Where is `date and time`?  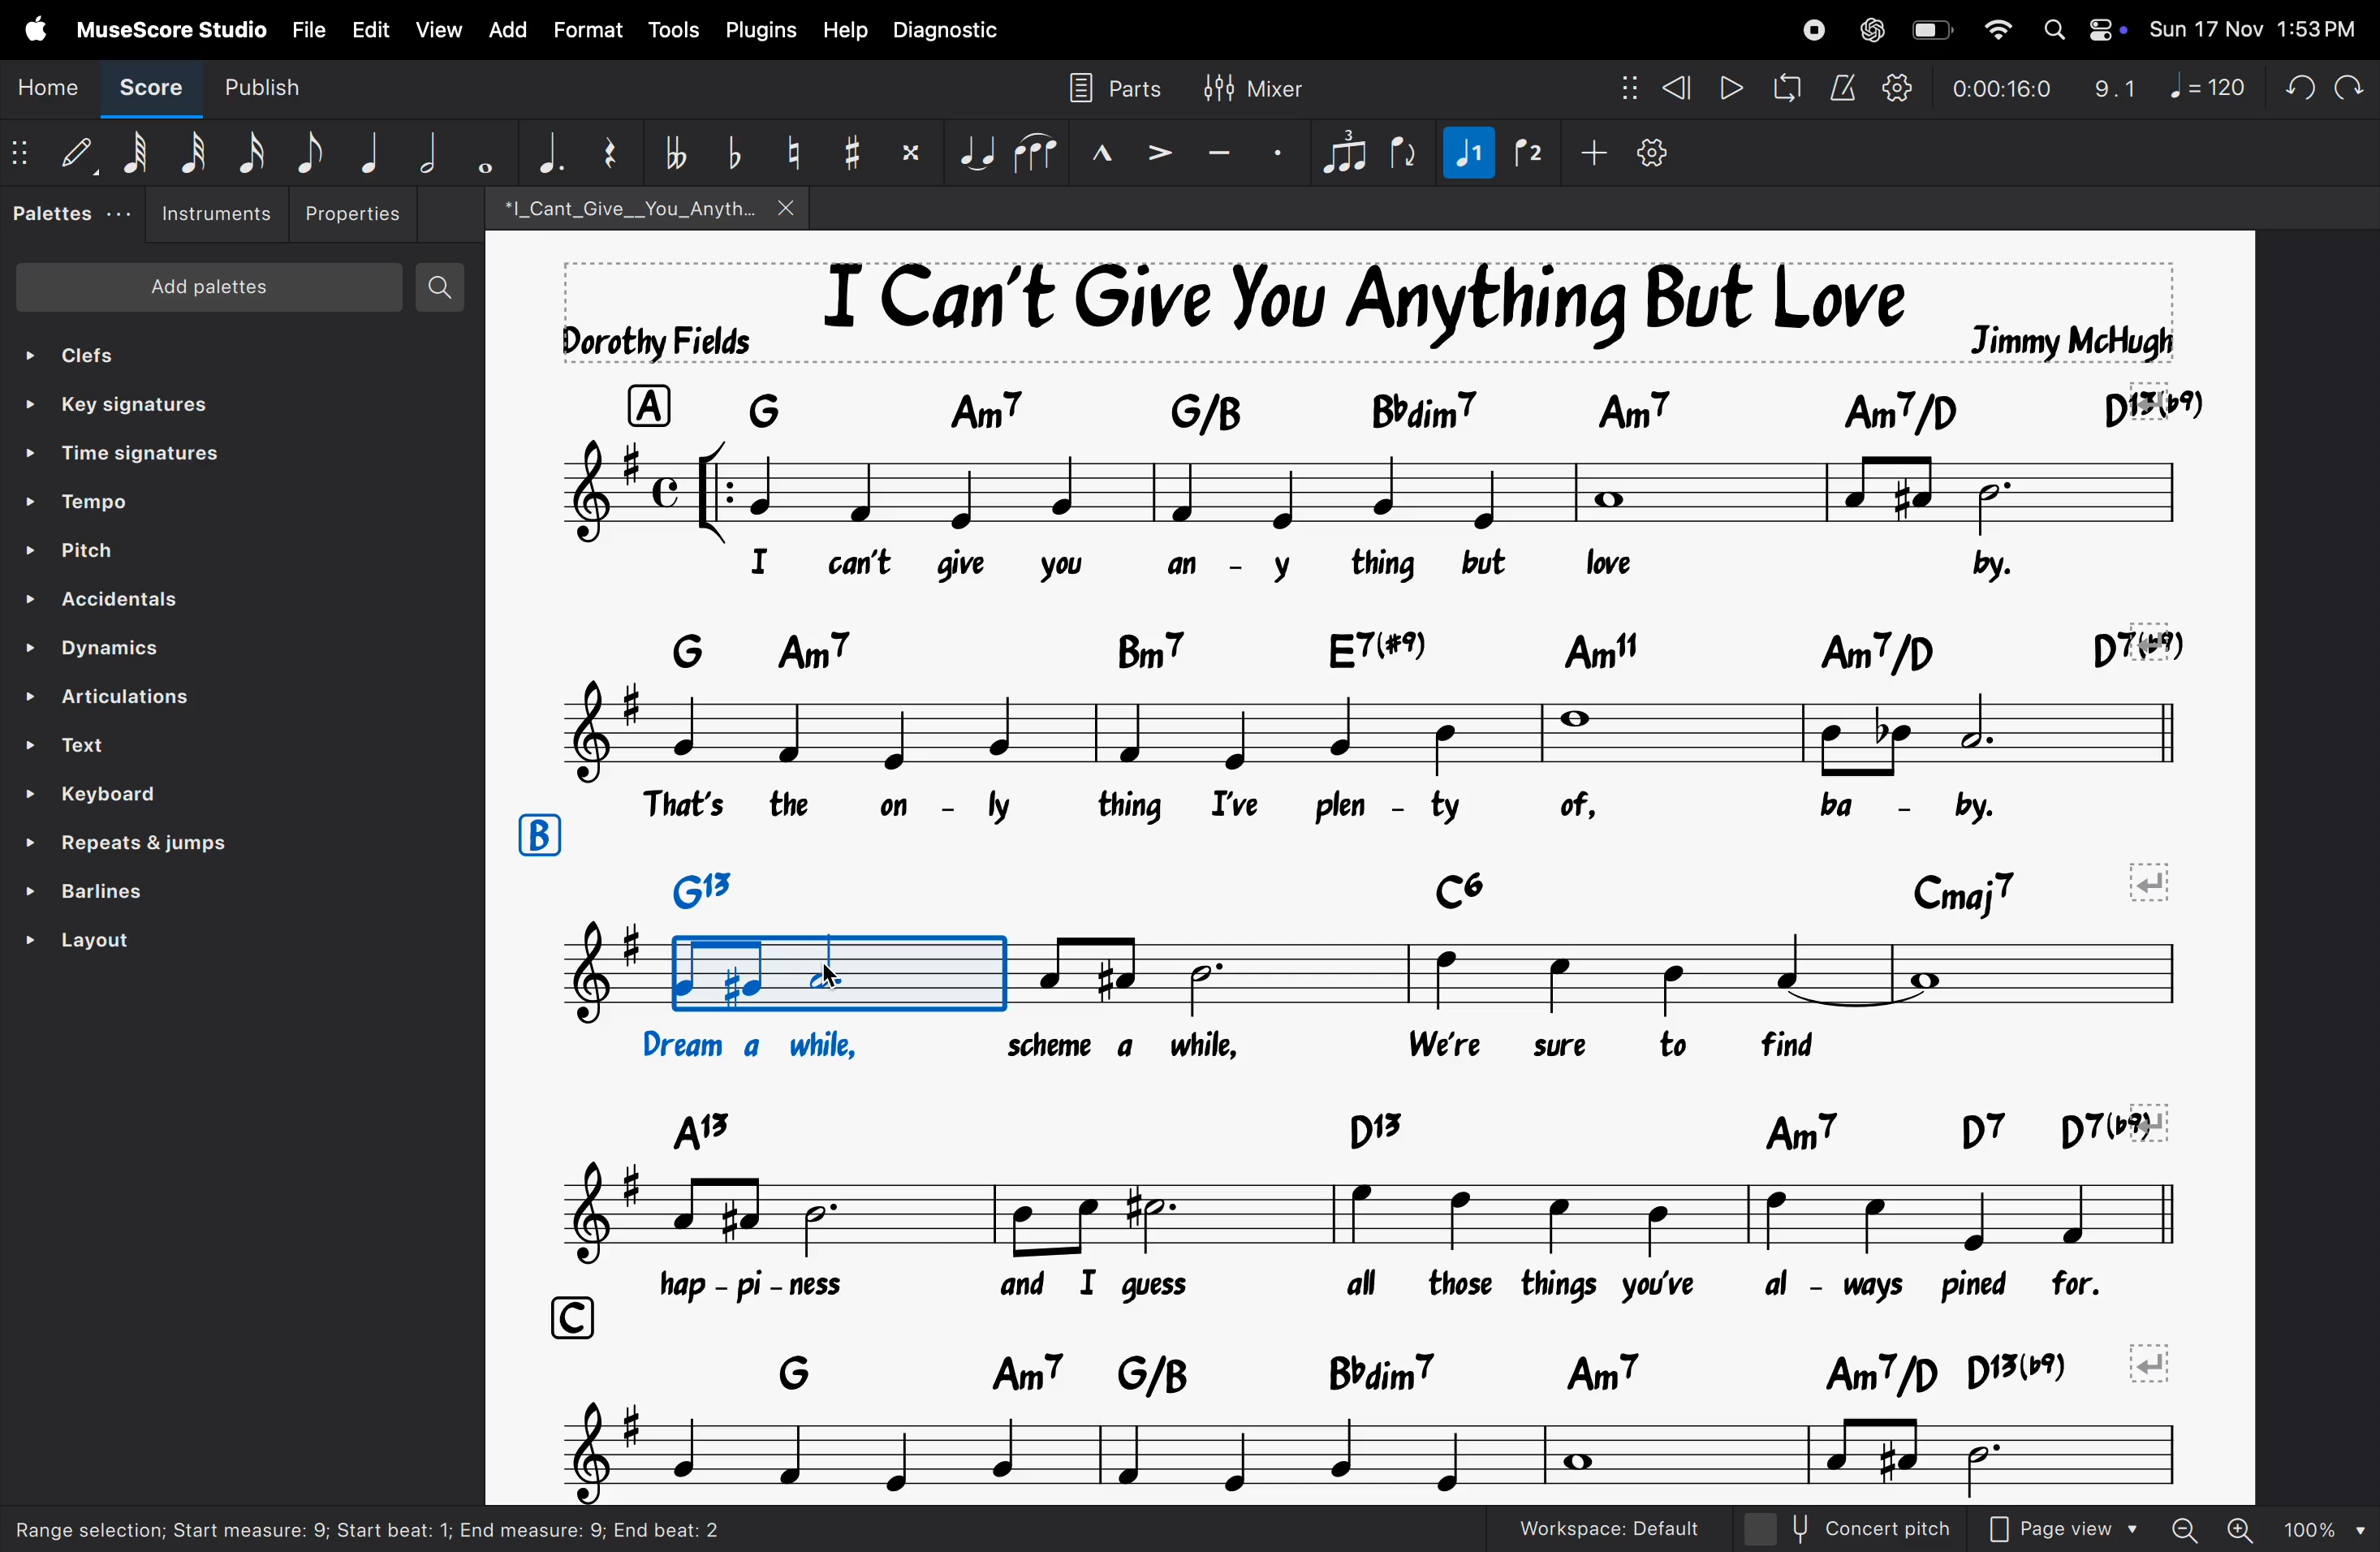
date and time is located at coordinates (2259, 24).